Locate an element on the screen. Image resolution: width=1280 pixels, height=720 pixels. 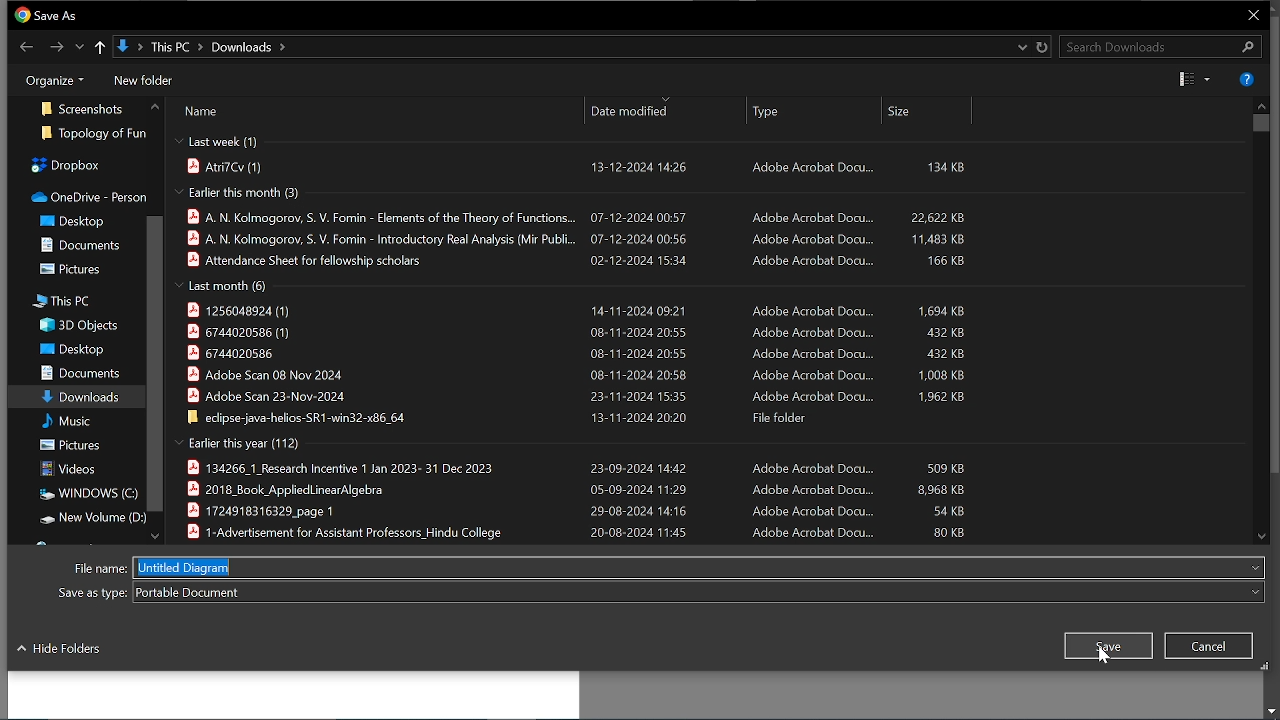
desktop is located at coordinates (70, 223).